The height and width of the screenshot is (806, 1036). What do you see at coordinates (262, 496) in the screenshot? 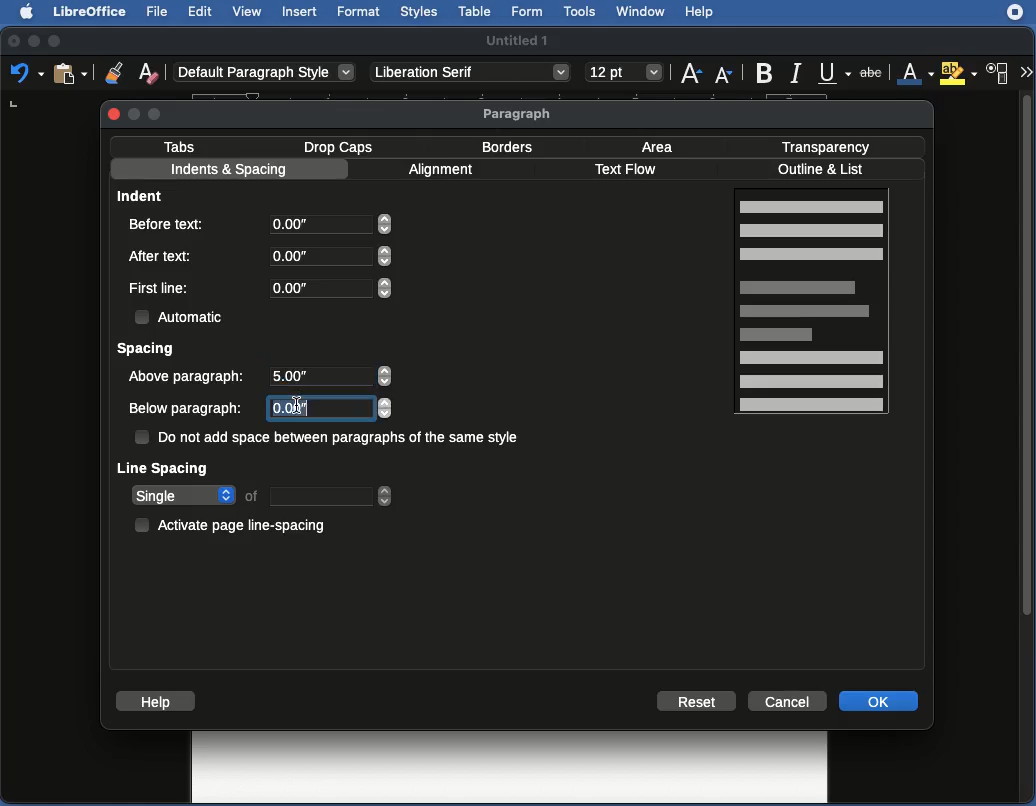
I see `Single` at bounding box center [262, 496].